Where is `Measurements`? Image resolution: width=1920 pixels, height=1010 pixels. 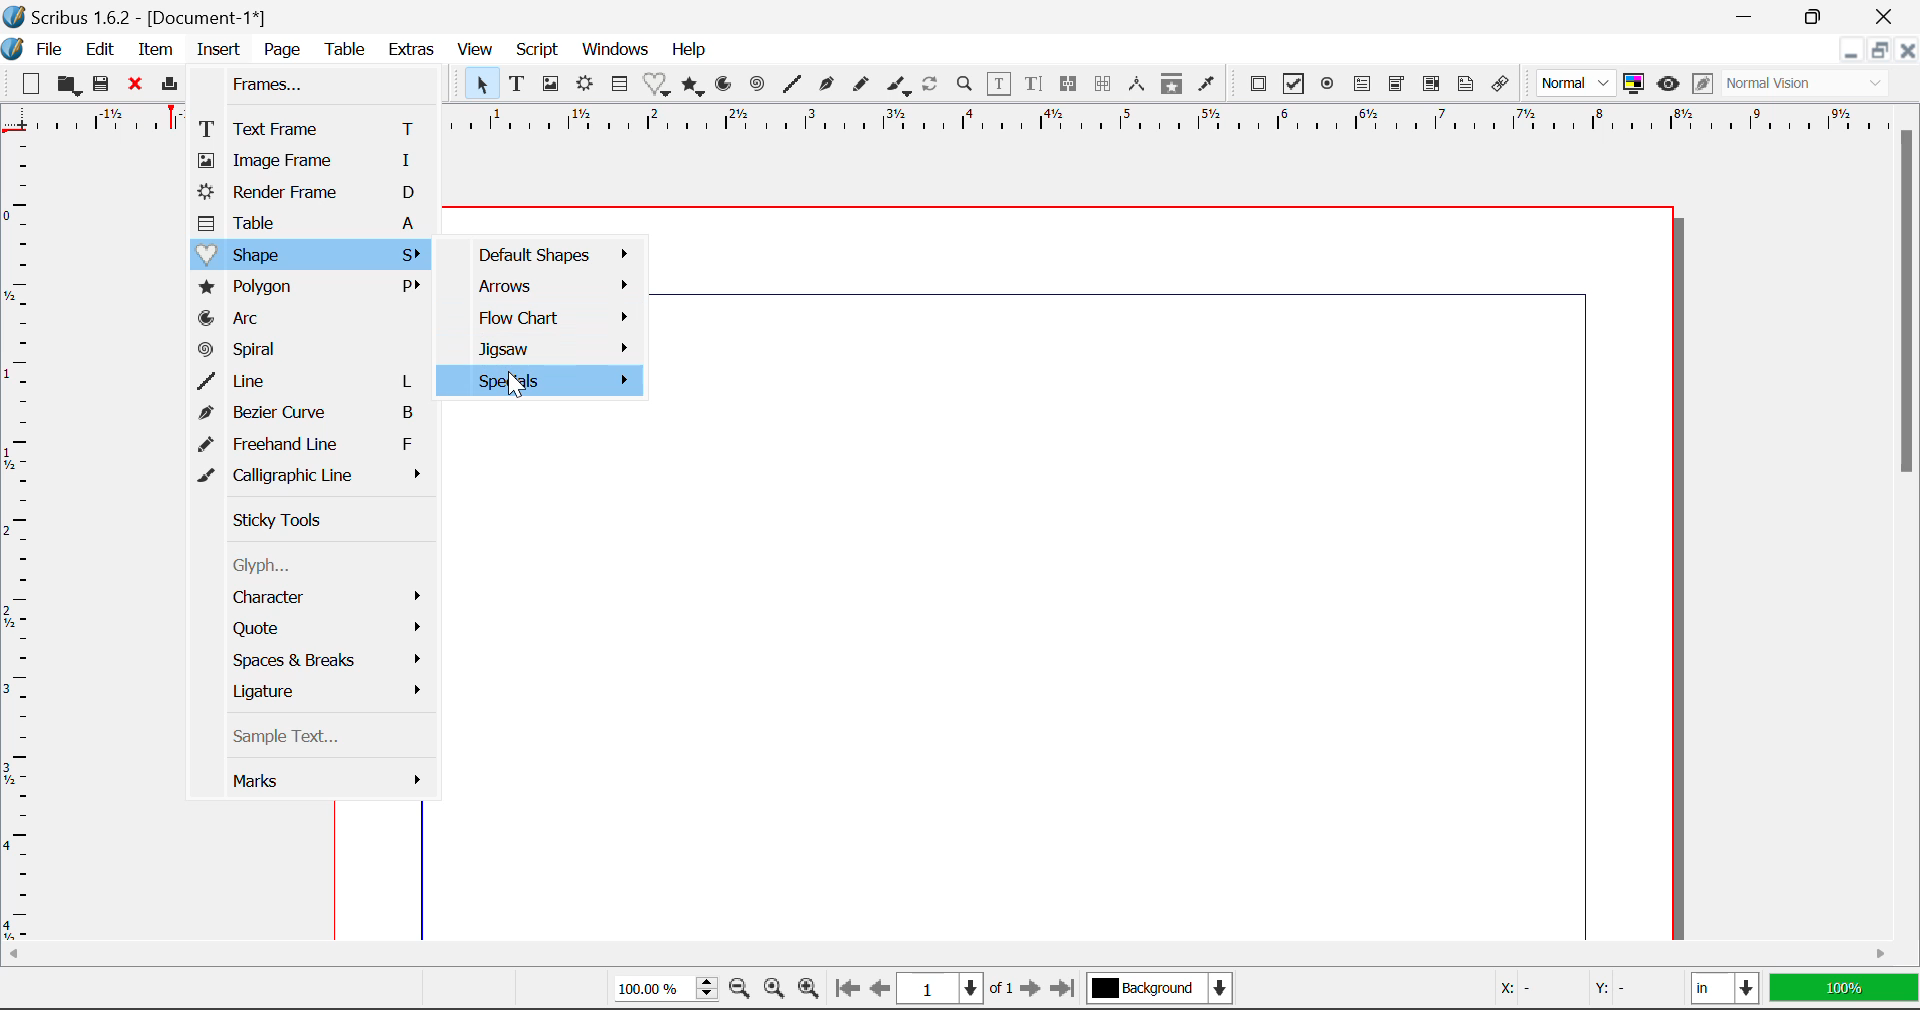 Measurements is located at coordinates (1139, 85).